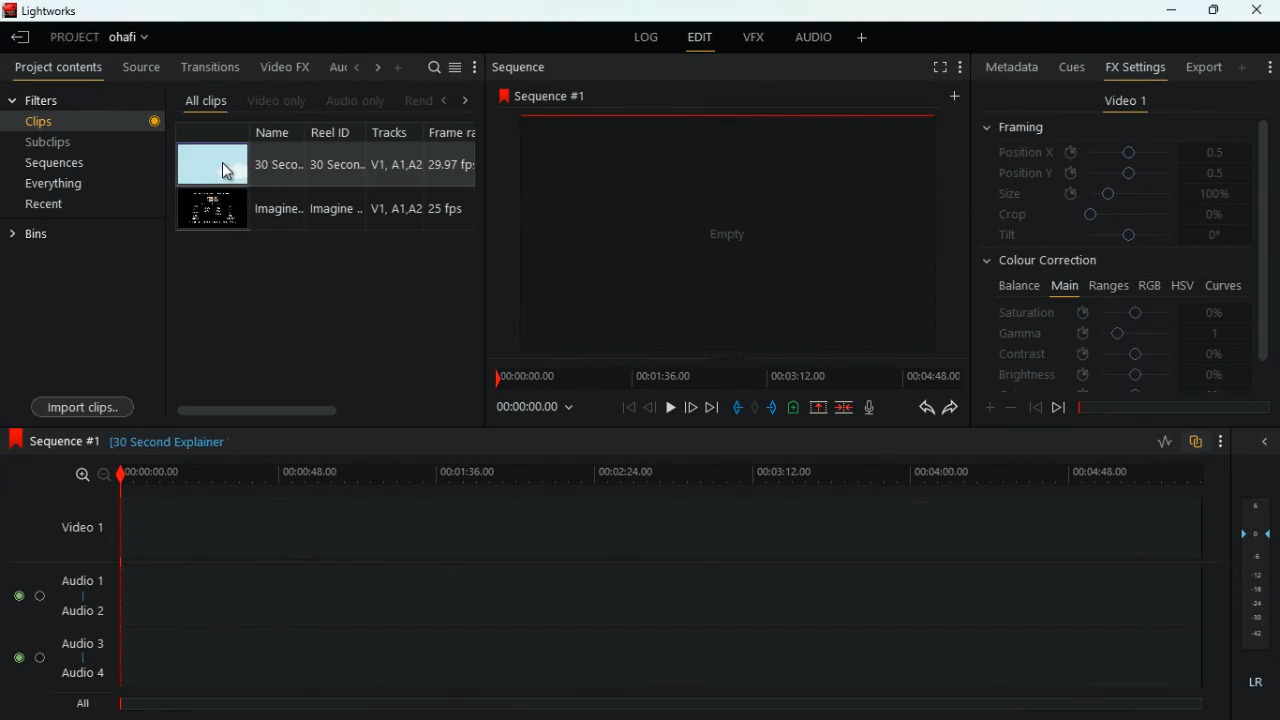 The image size is (1280, 720). Describe the element at coordinates (750, 38) in the screenshot. I see `vfx` at that location.